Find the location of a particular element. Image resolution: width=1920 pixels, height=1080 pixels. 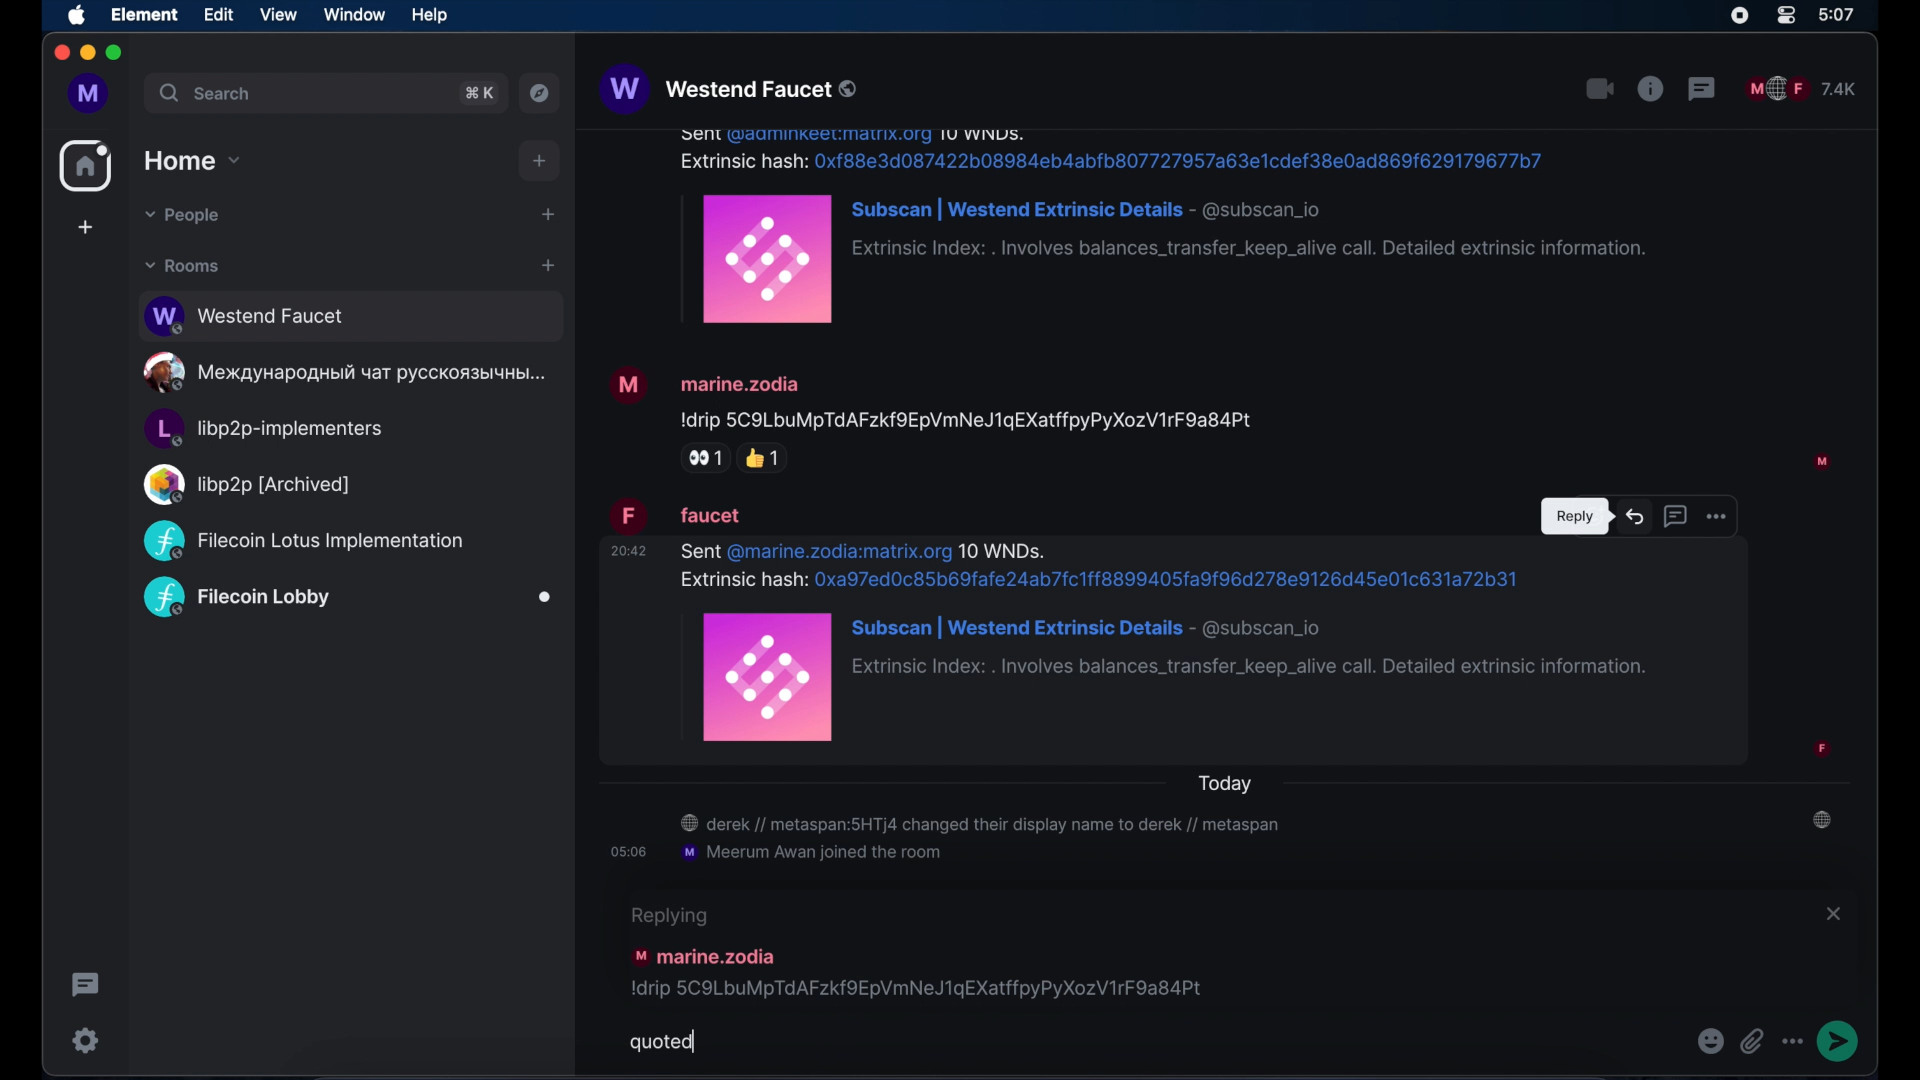

threads is located at coordinates (1703, 89).